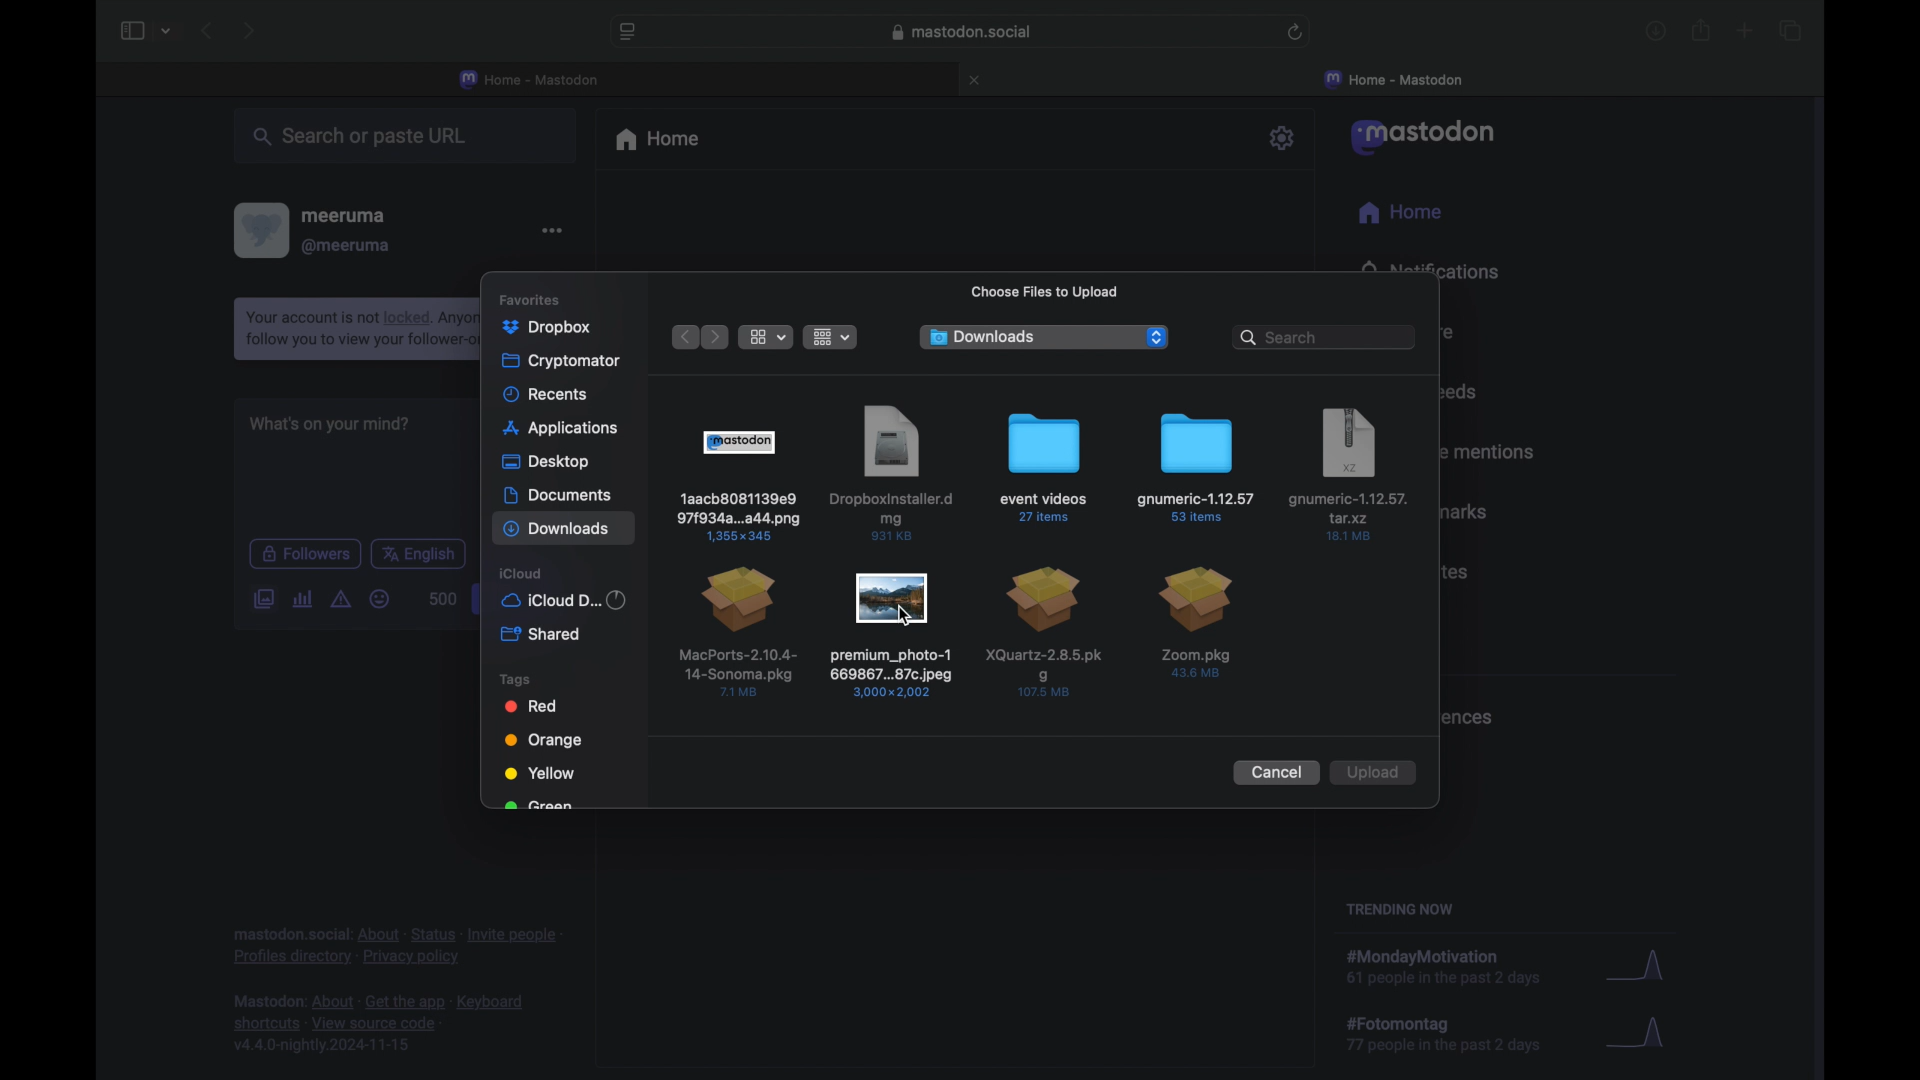  What do you see at coordinates (169, 32) in the screenshot?
I see `tab group picker` at bounding box center [169, 32].